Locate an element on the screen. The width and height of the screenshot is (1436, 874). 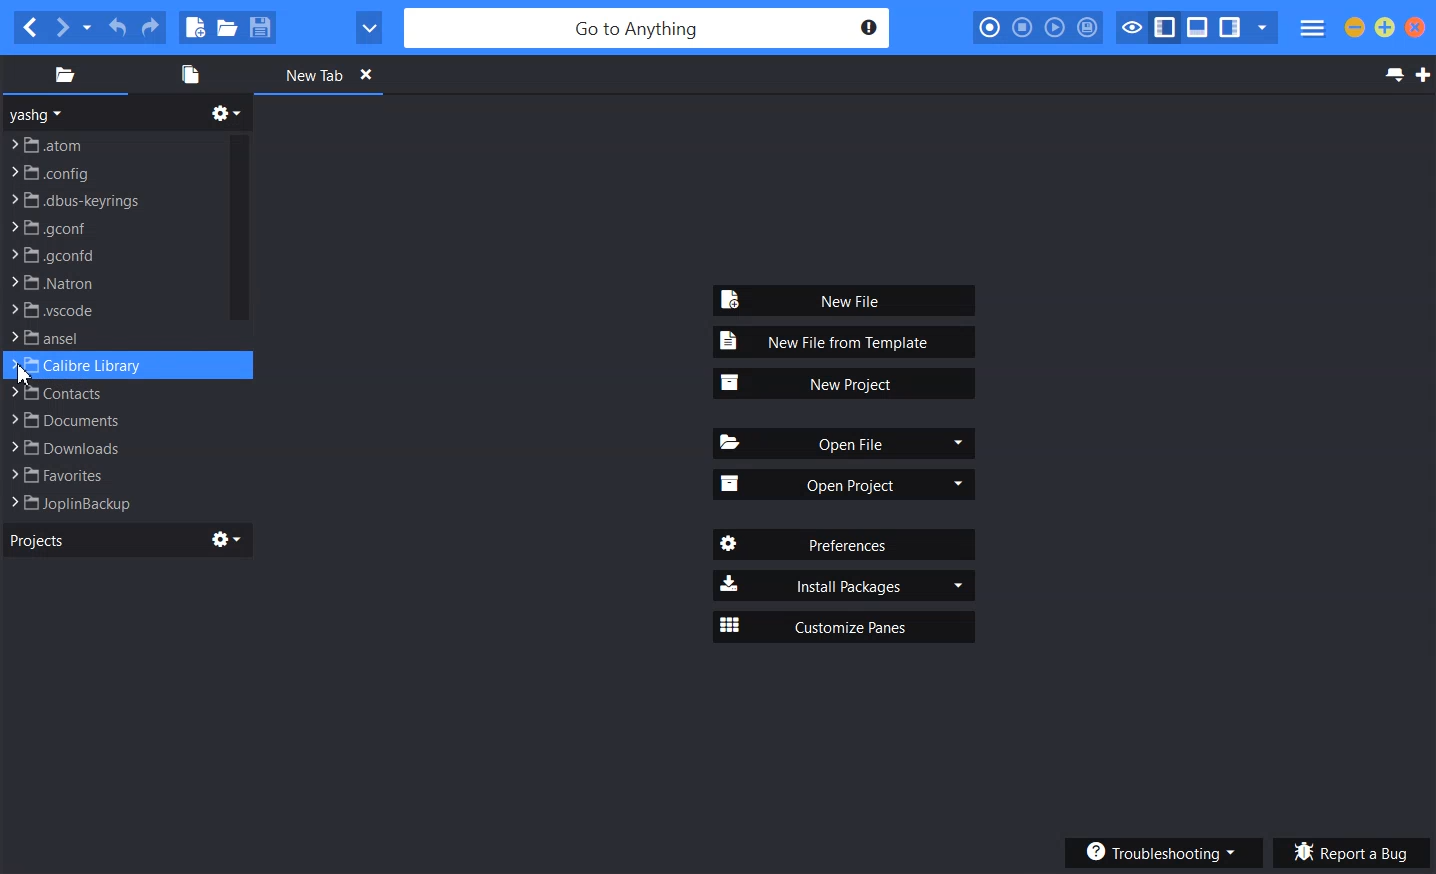
Go to Anytime is located at coordinates (649, 29).